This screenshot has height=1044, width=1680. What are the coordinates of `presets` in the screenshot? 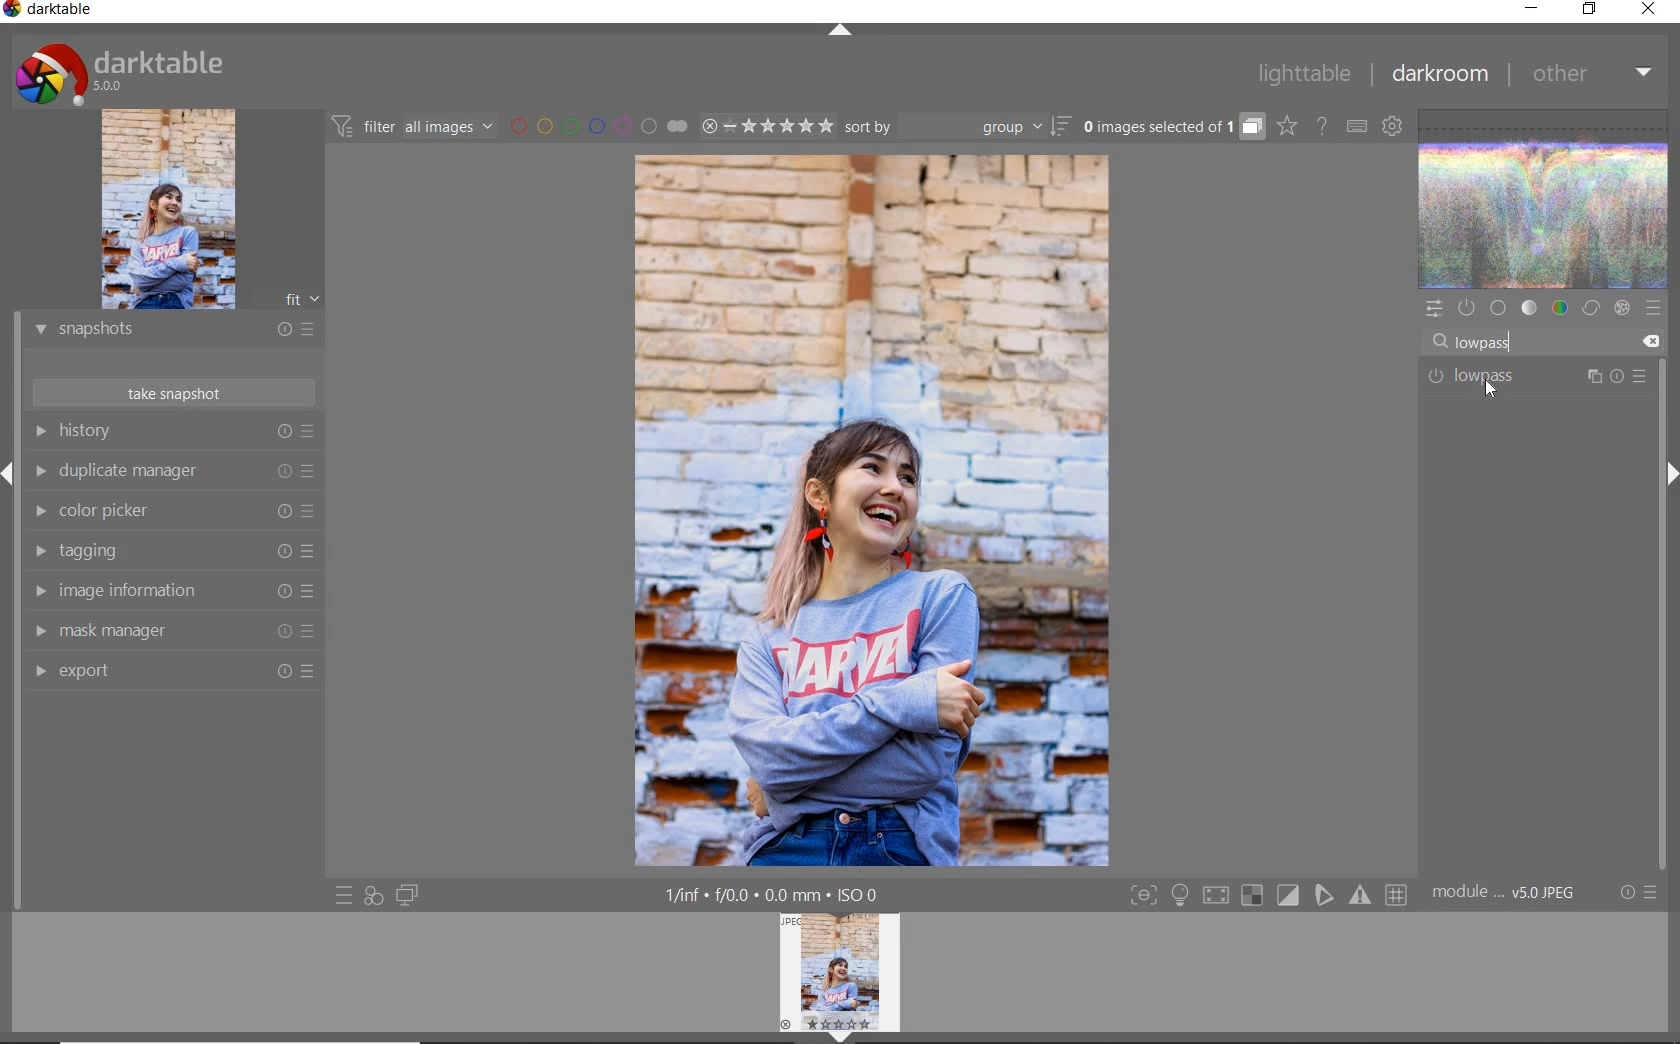 It's located at (1653, 308).